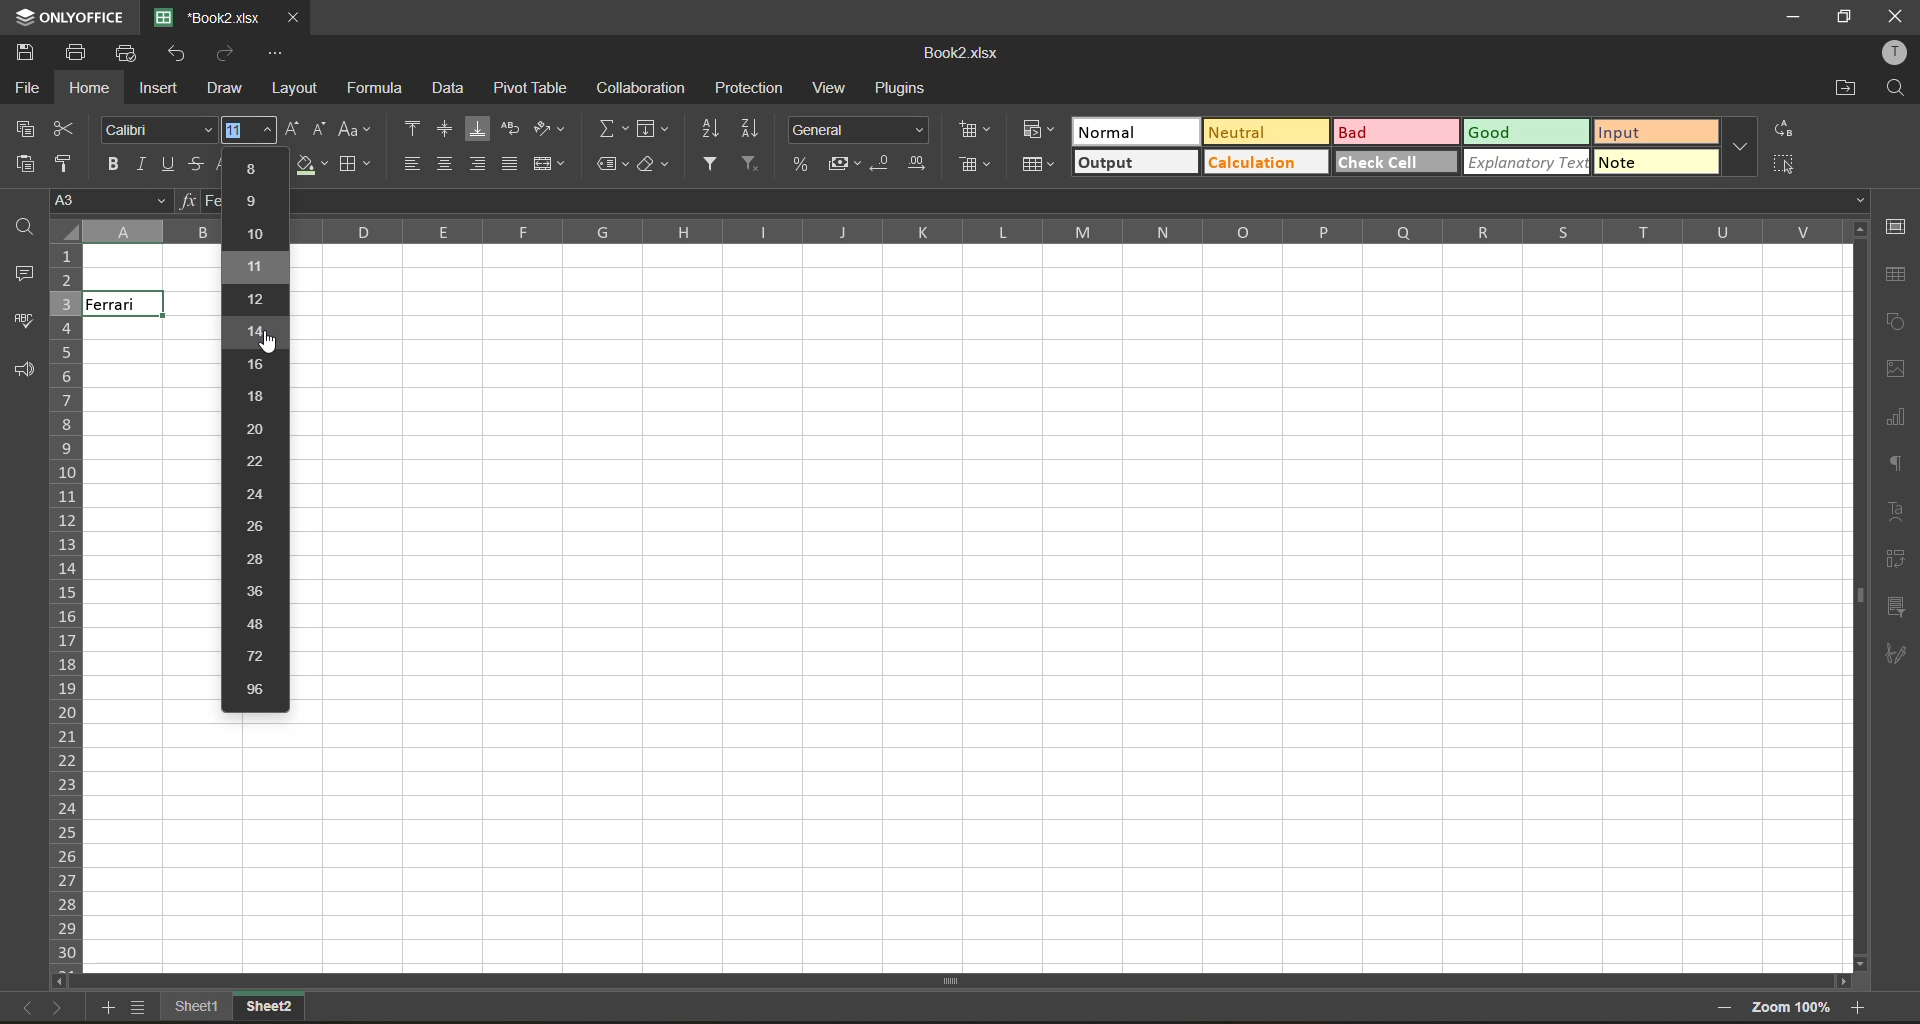 This screenshot has width=1920, height=1024. What do you see at coordinates (289, 1011) in the screenshot?
I see `sheet 2` at bounding box center [289, 1011].